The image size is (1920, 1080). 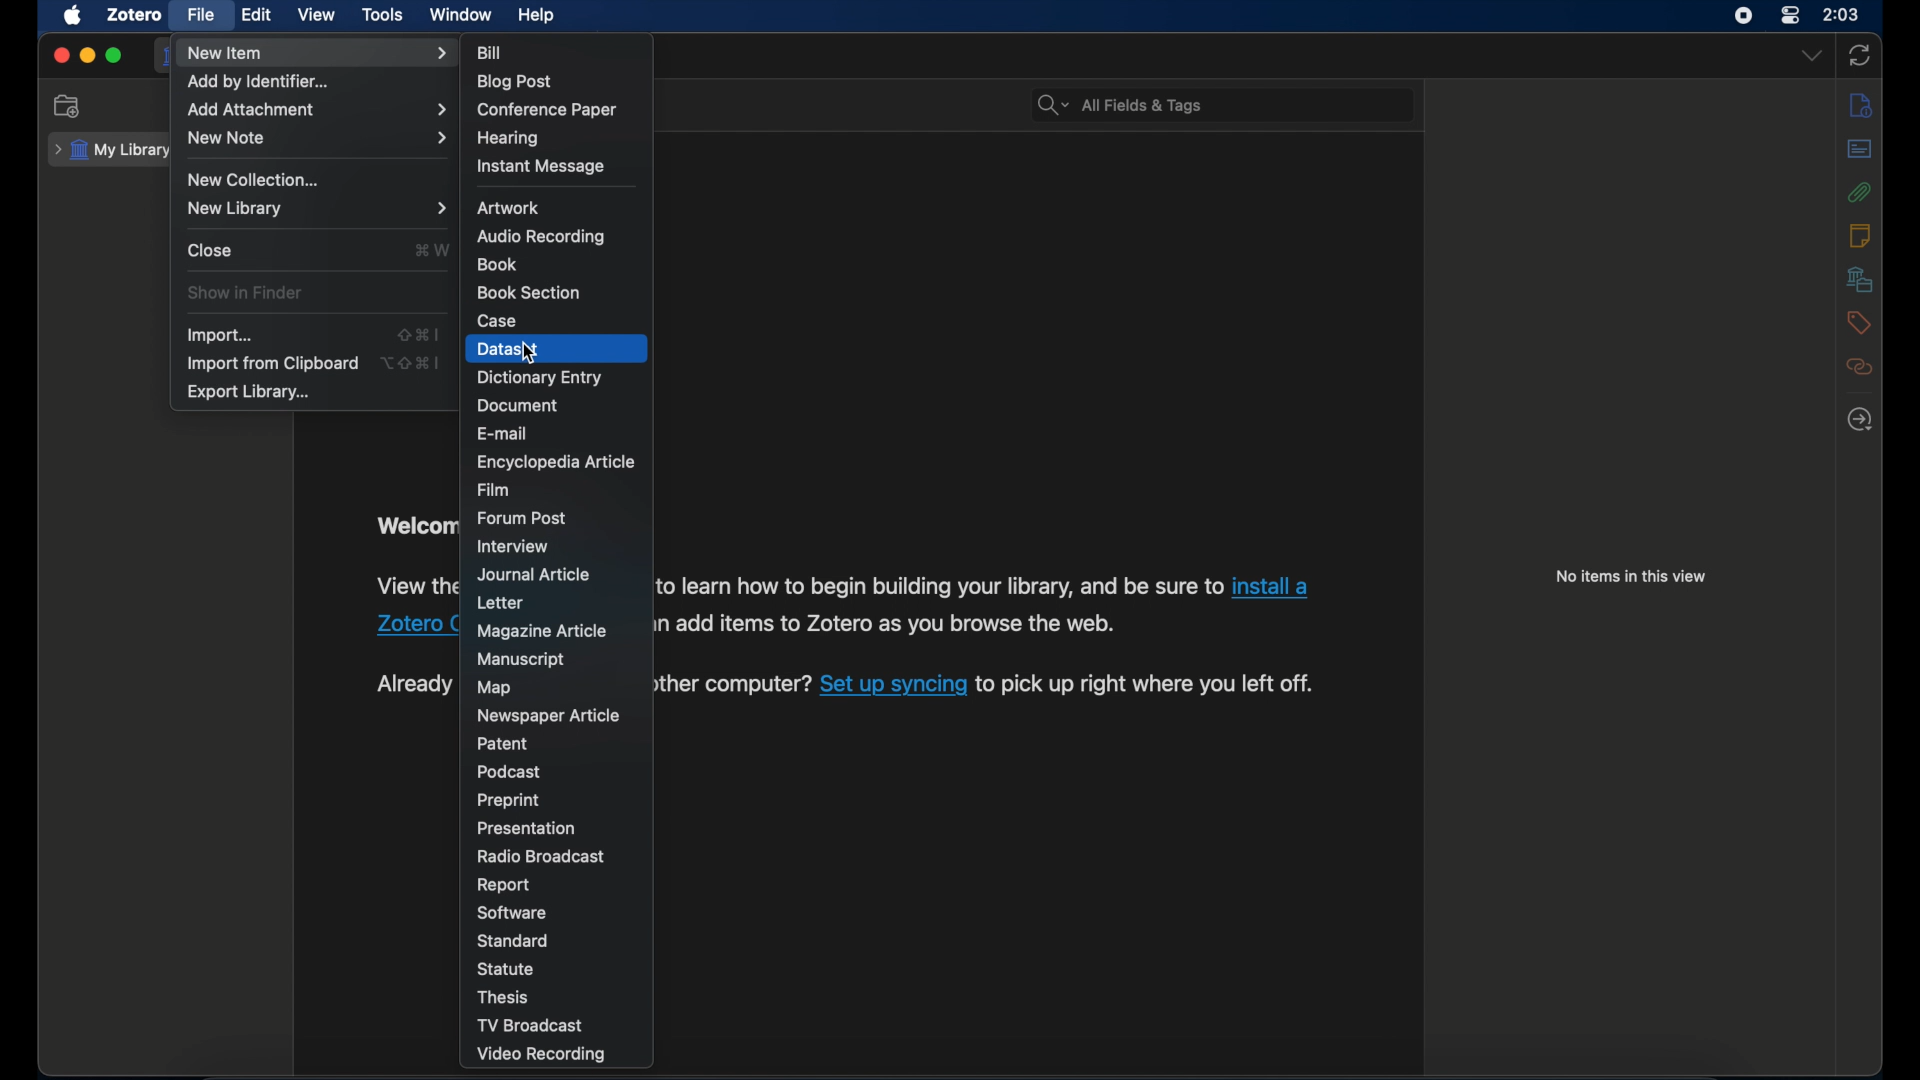 What do you see at coordinates (500, 997) in the screenshot?
I see `thesis` at bounding box center [500, 997].